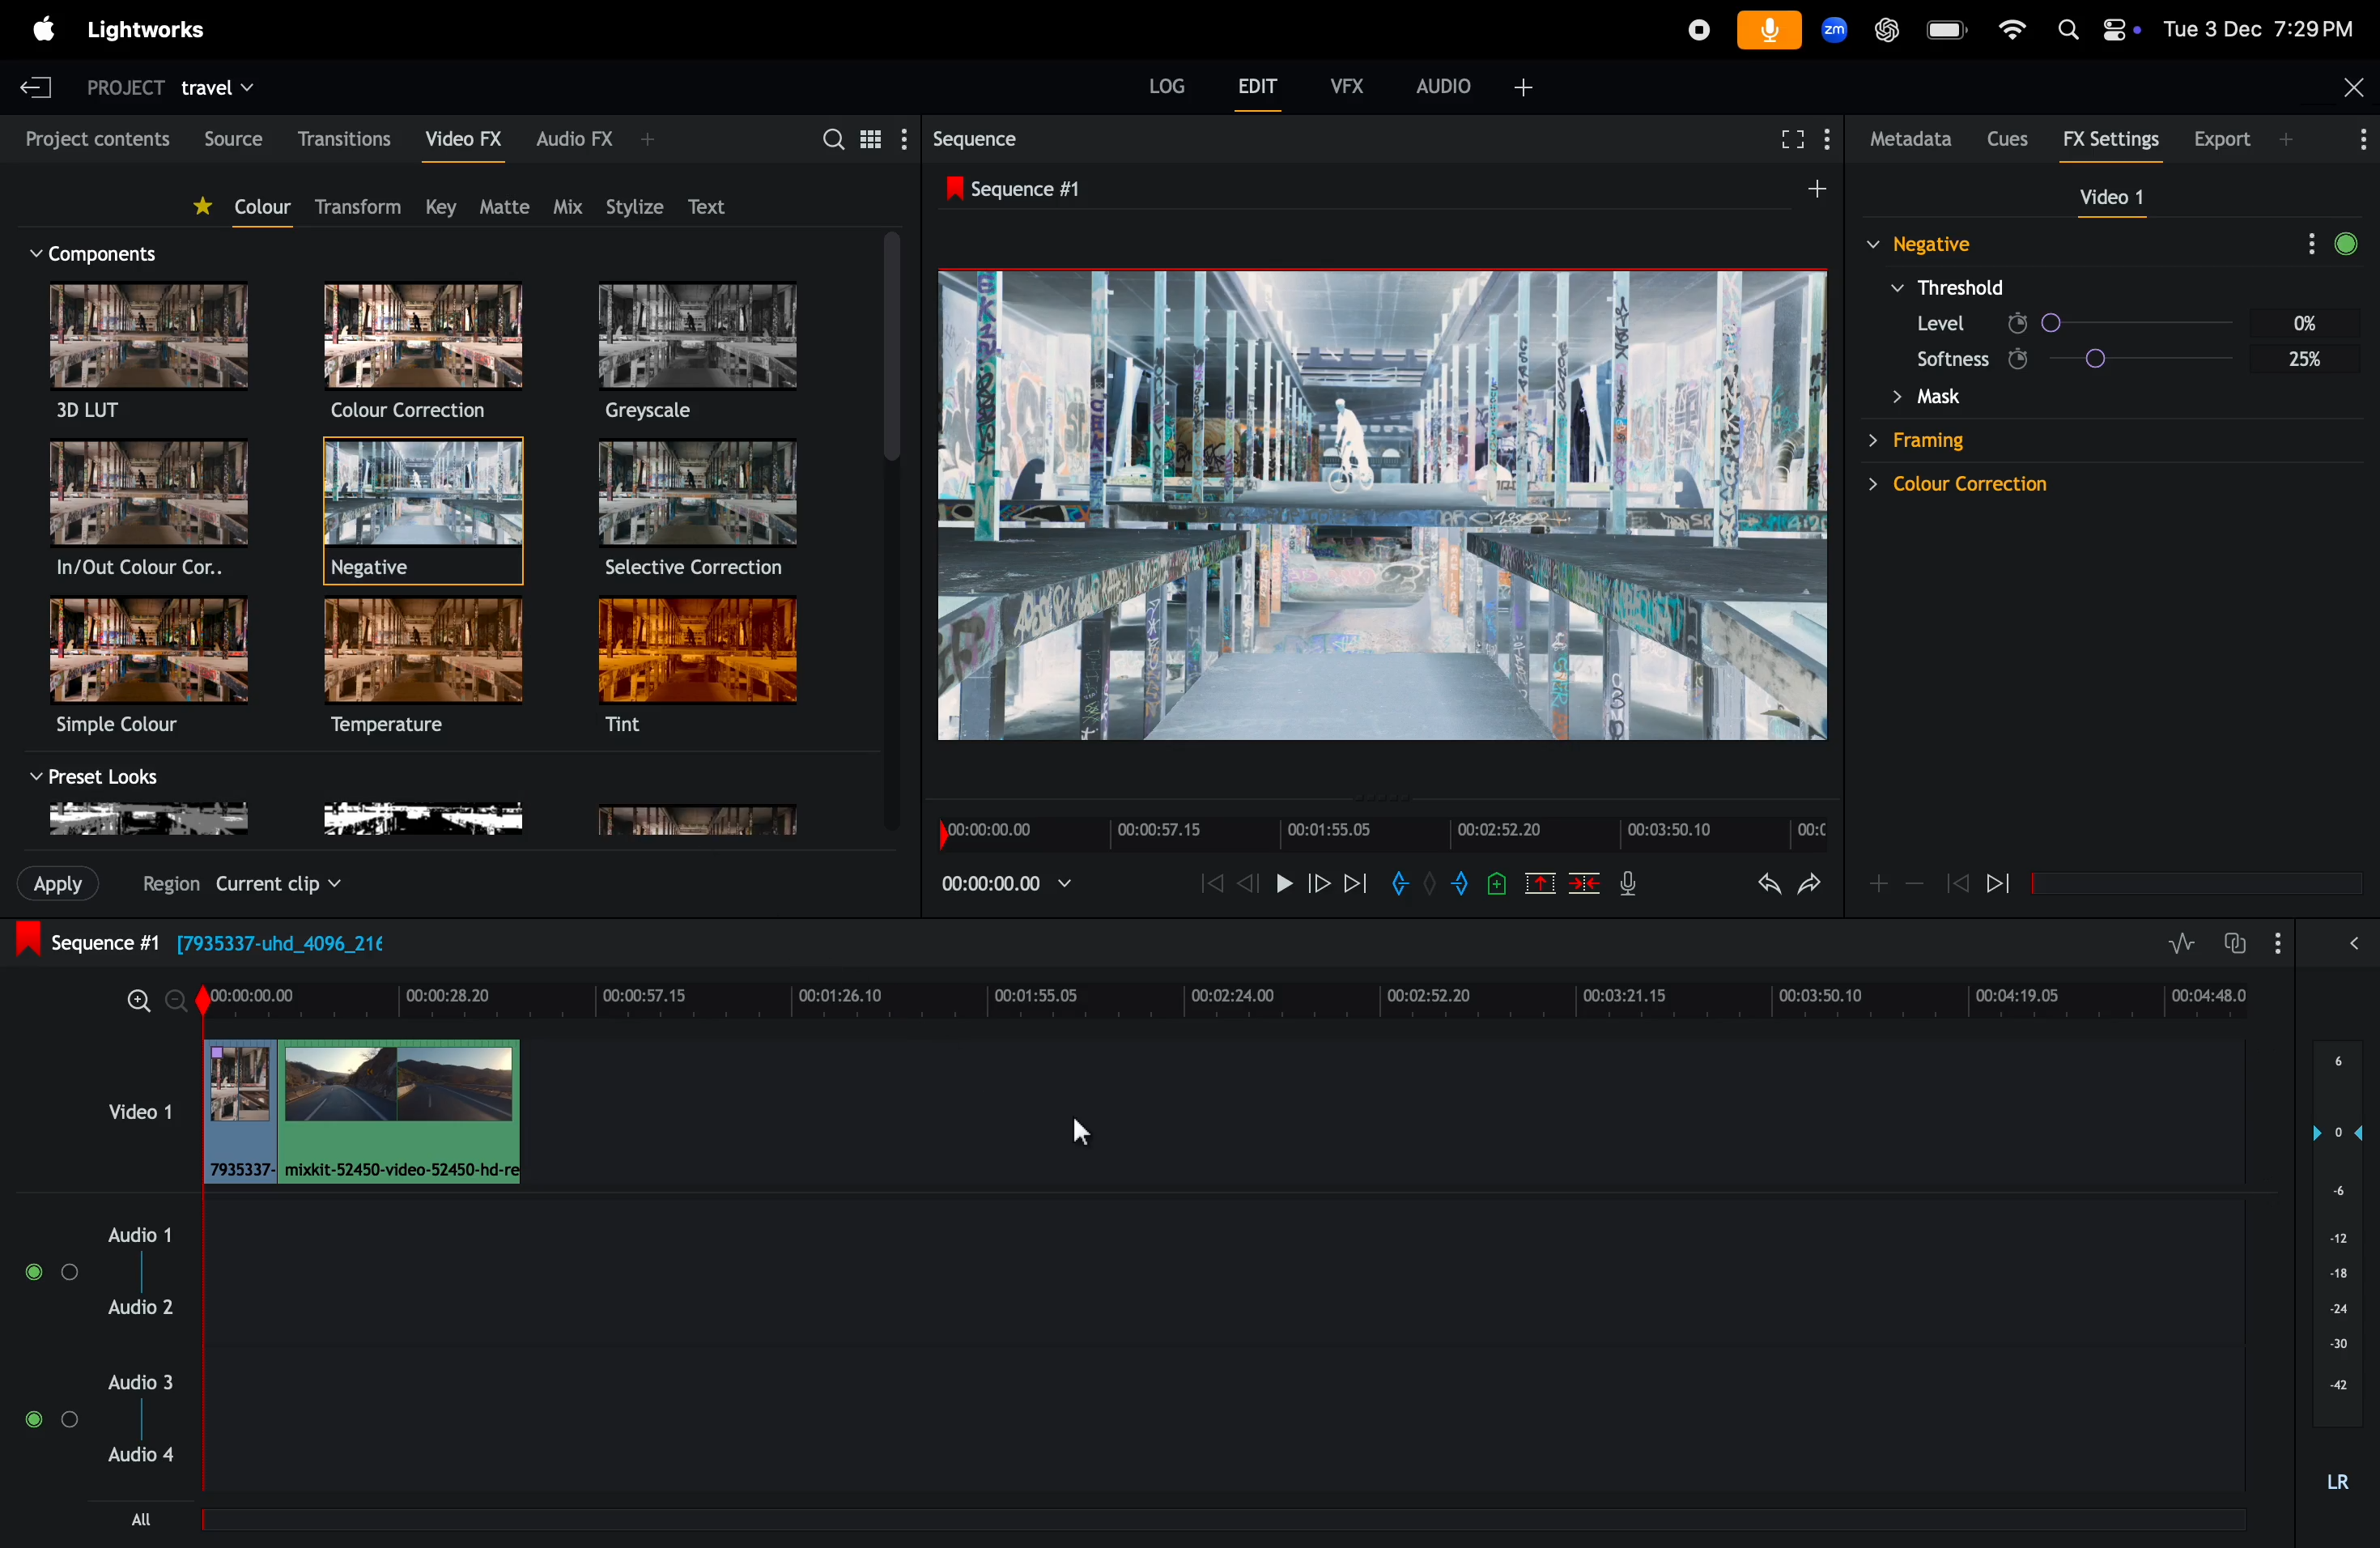 This screenshot has height=1548, width=2380. What do you see at coordinates (1246, 882) in the screenshot?
I see `rewind` at bounding box center [1246, 882].